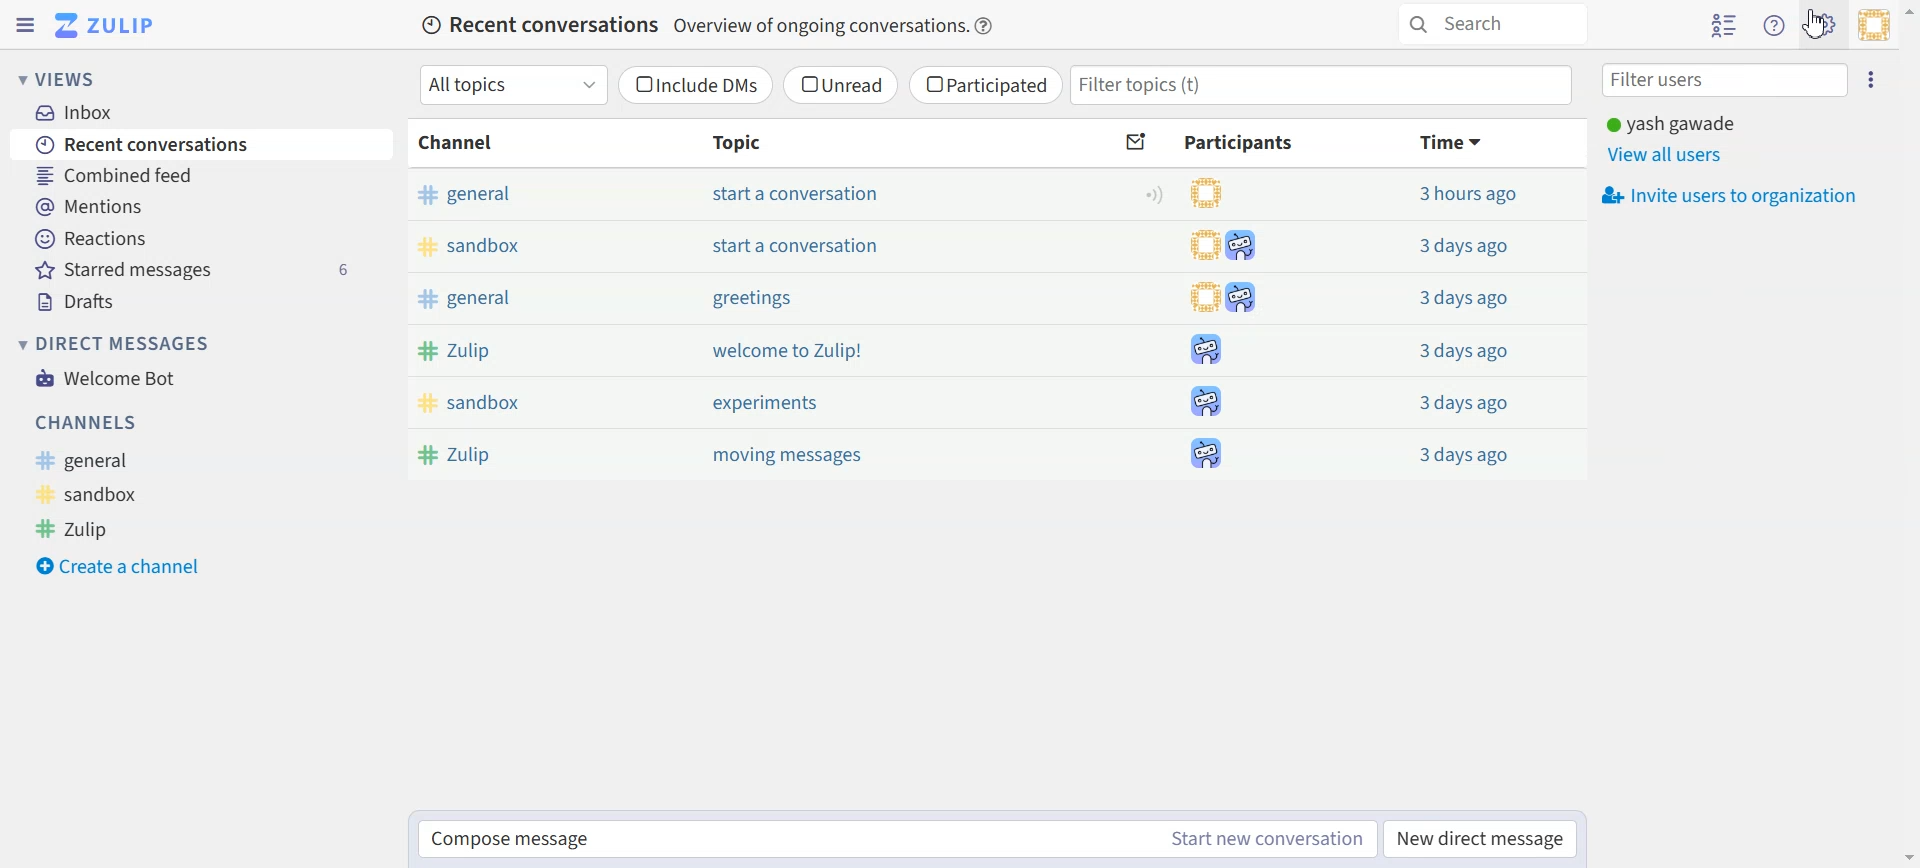 The image size is (1920, 868). What do you see at coordinates (103, 113) in the screenshot?
I see `Inbox` at bounding box center [103, 113].